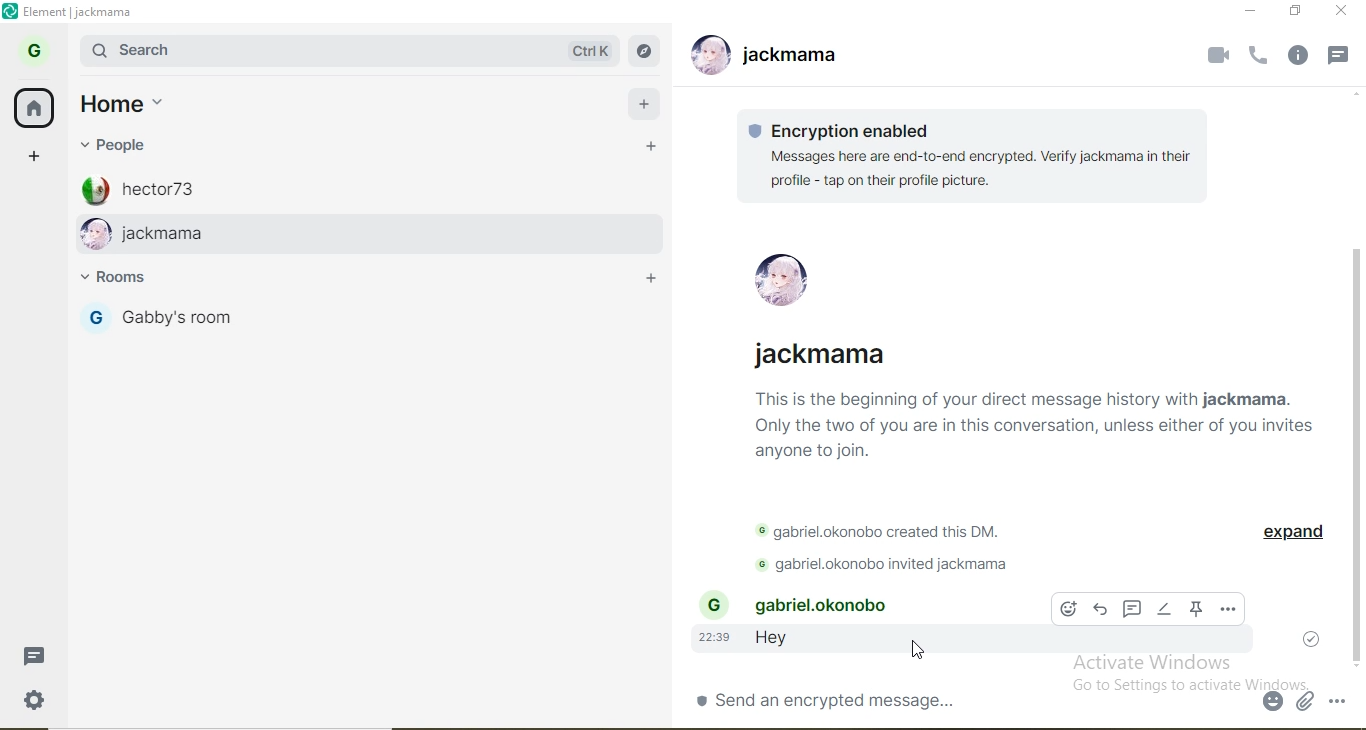 This screenshot has height=730, width=1366. What do you see at coordinates (1131, 610) in the screenshot?
I see `comment` at bounding box center [1131, 610].